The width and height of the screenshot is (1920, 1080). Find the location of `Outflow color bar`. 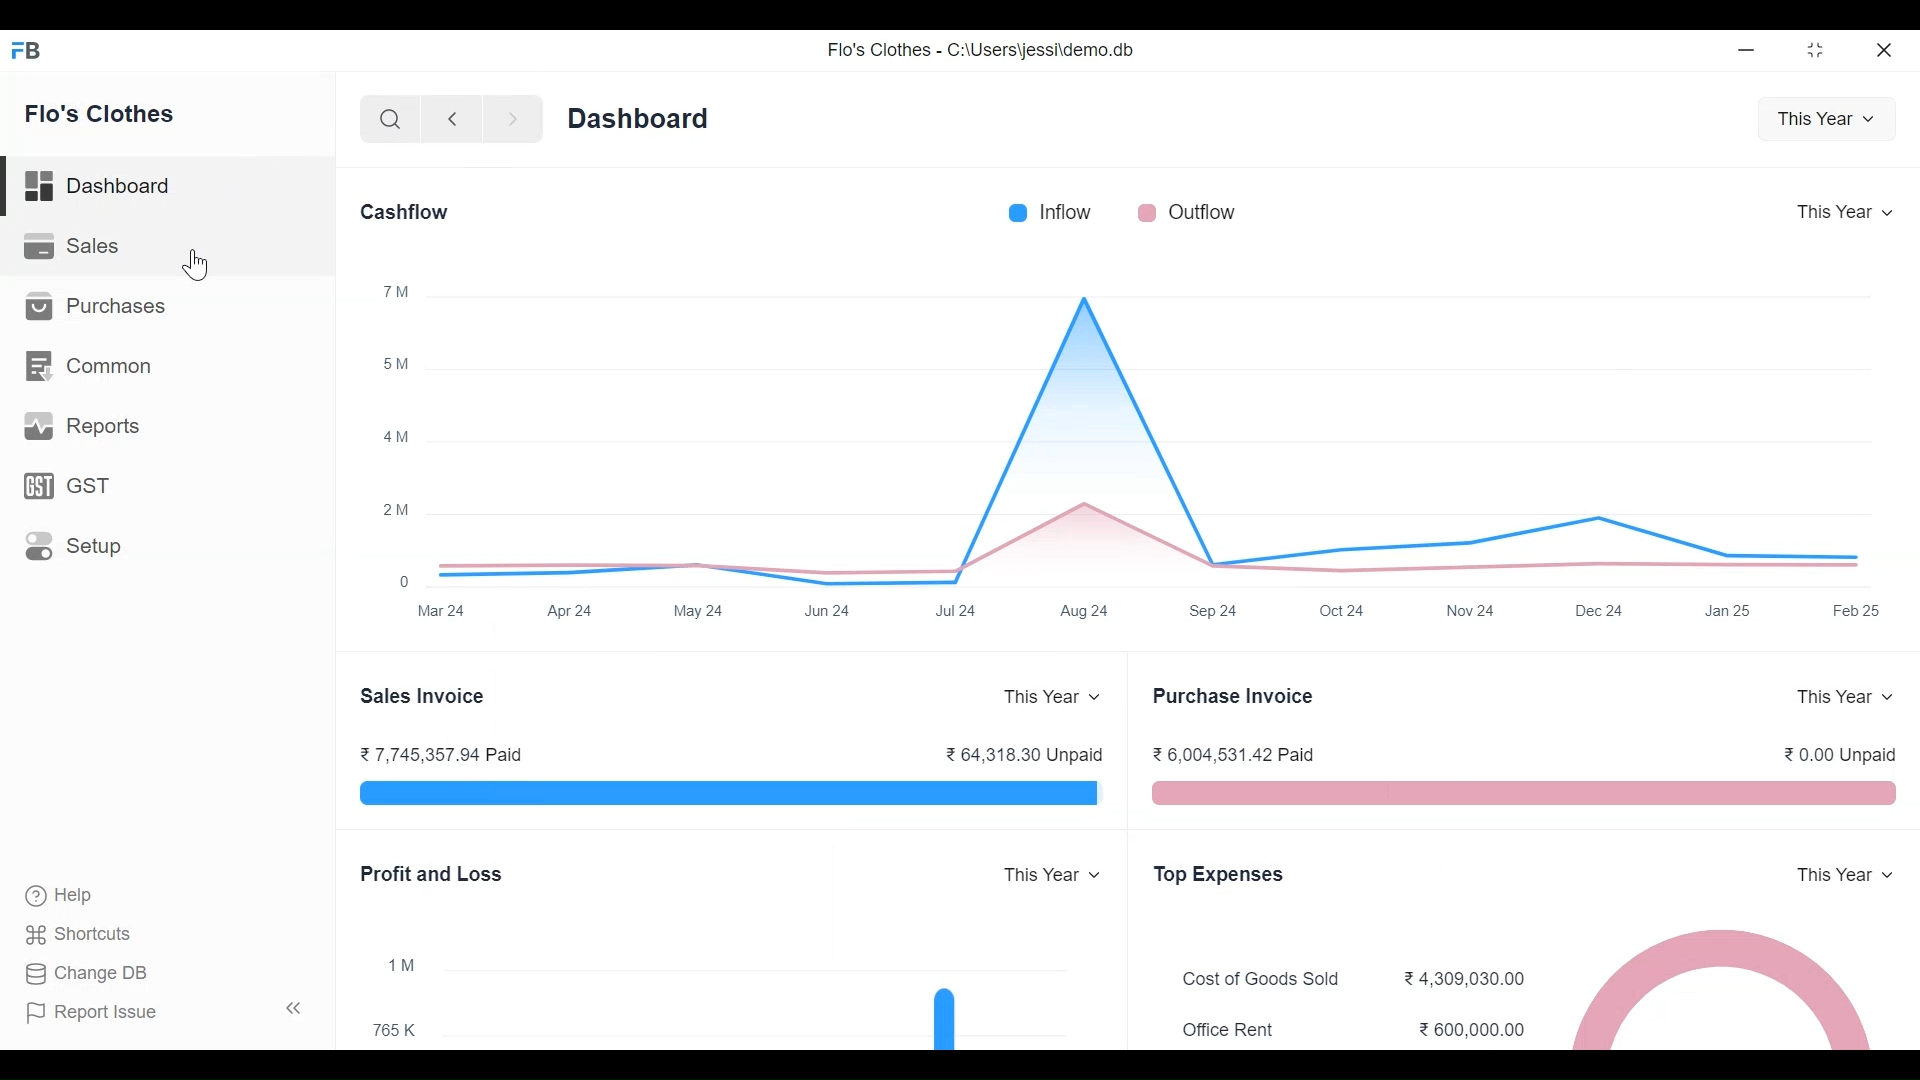

Outflow color bar is located at coordinates (1147, 213).